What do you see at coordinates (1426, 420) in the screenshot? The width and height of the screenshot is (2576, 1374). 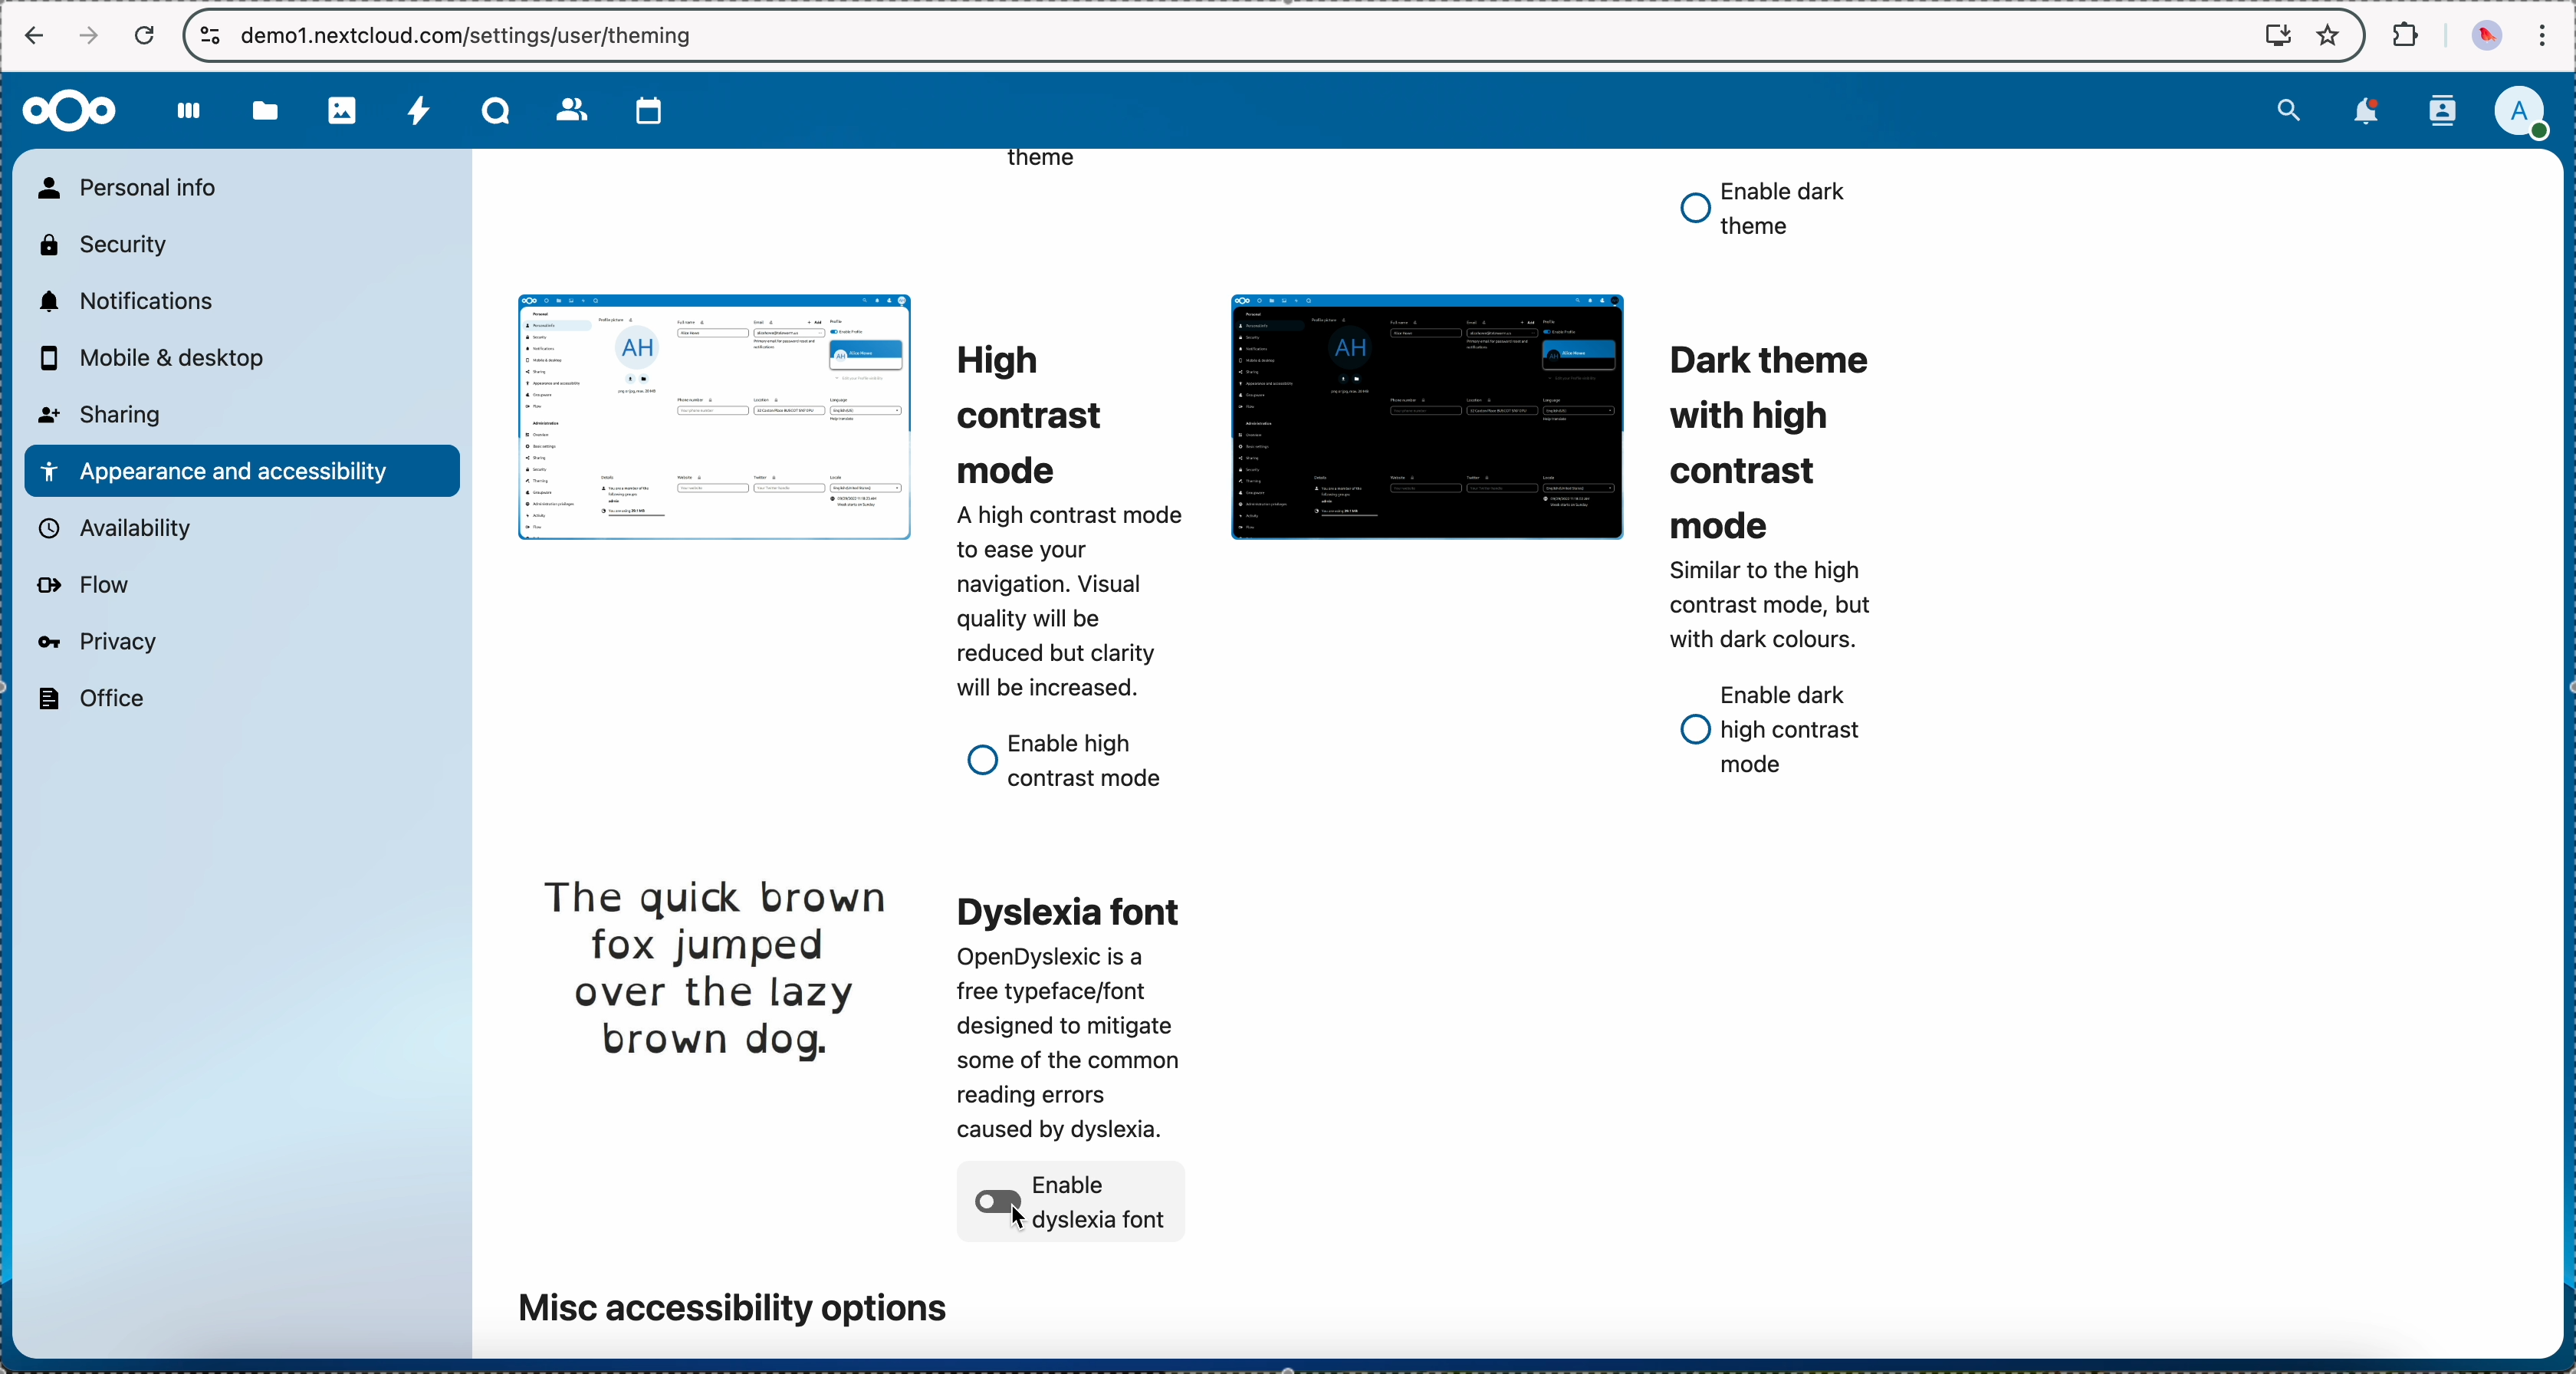 I see `dark theme preview` at bounding box center [1426, 420].